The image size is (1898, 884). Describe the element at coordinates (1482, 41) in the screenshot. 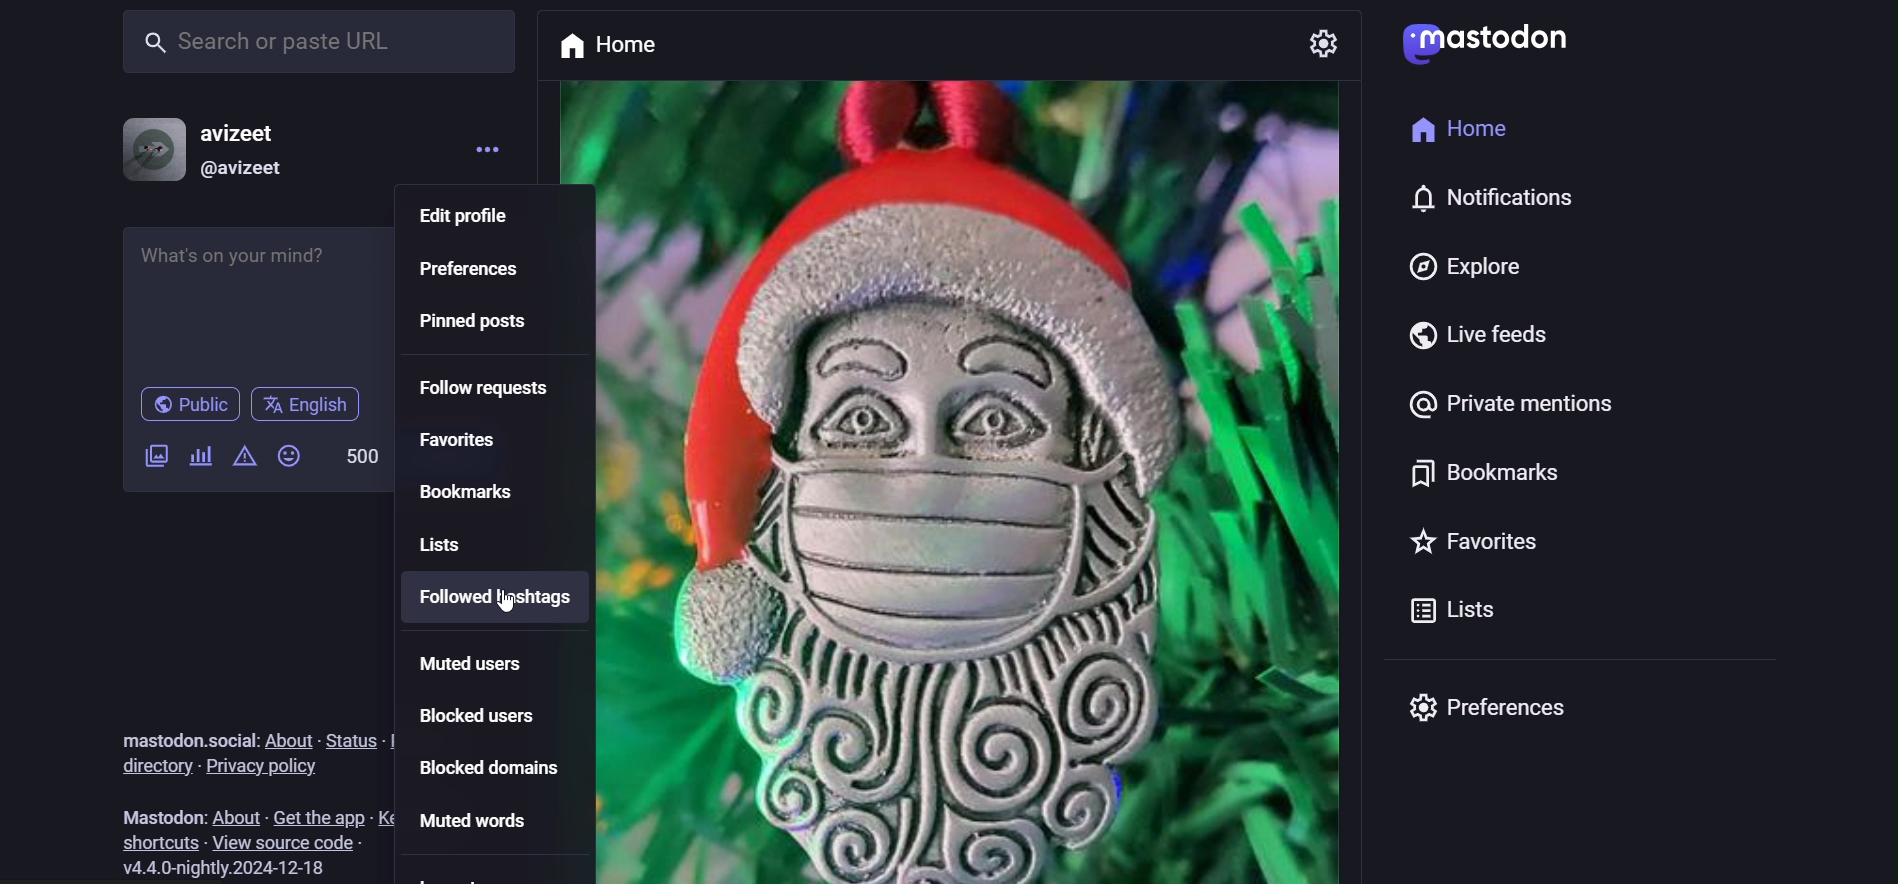

I see `mastodon` at that location.